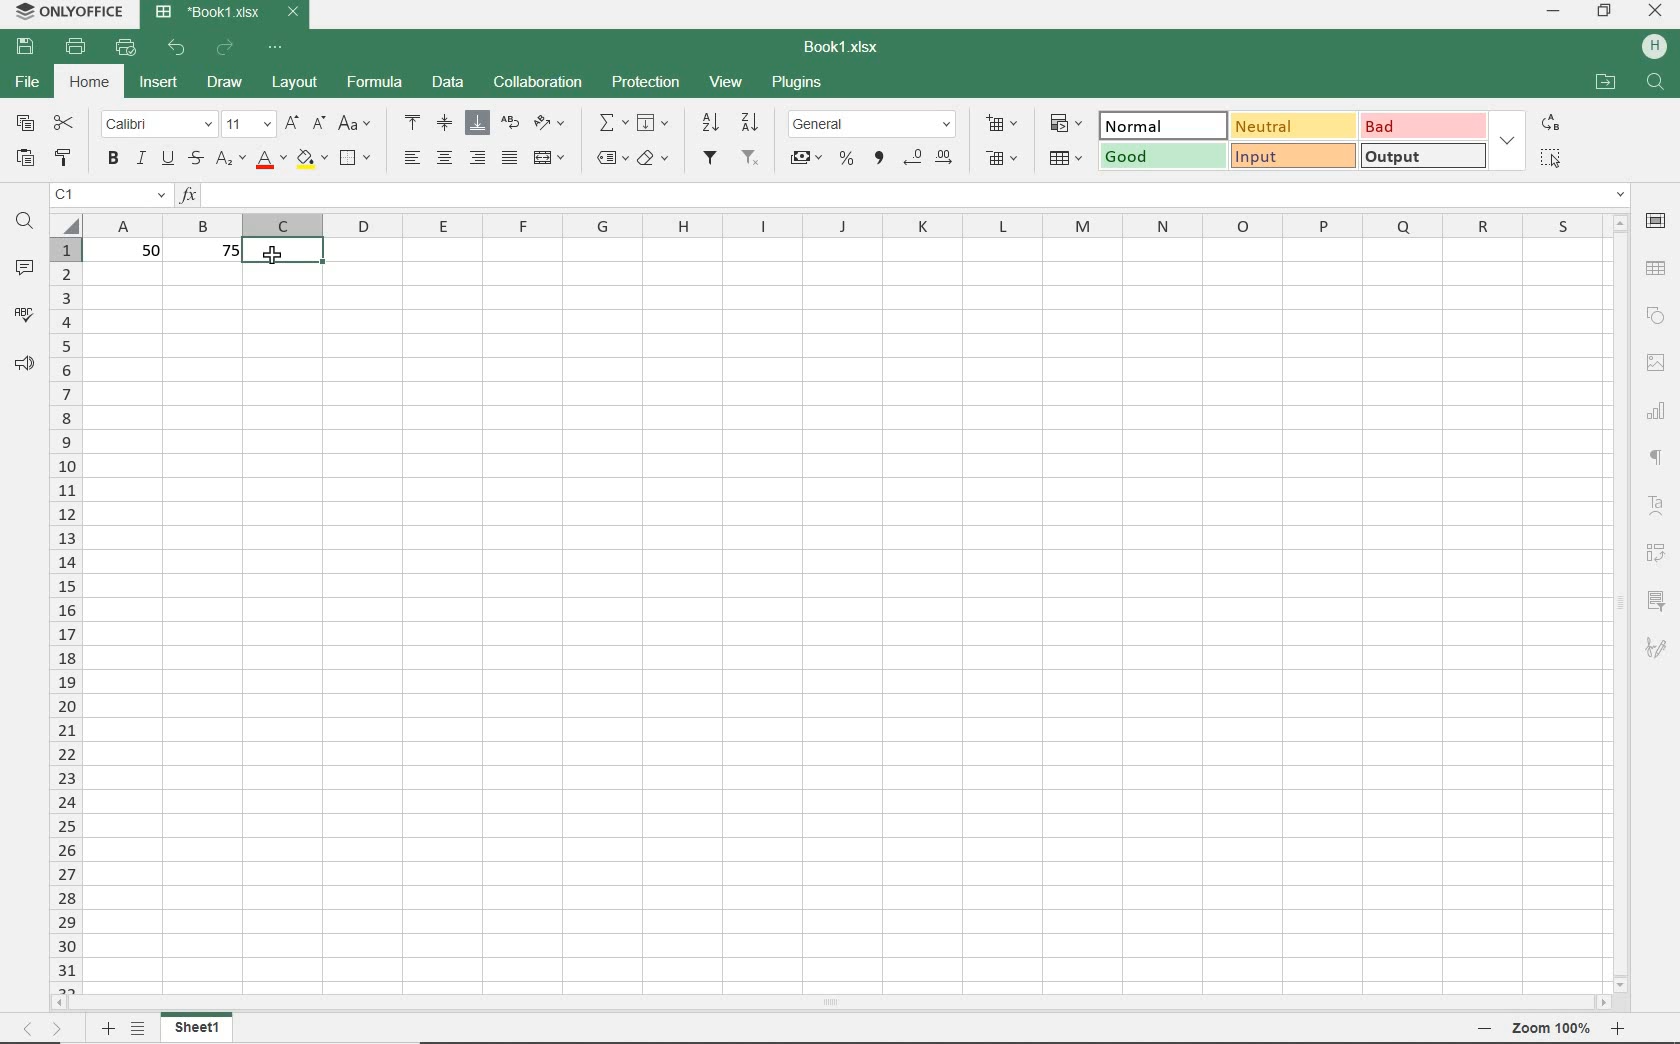  What do you see at coordinates (284, 252) in the screenshot?
I see `selected cell` at bounding box center [284, 252].